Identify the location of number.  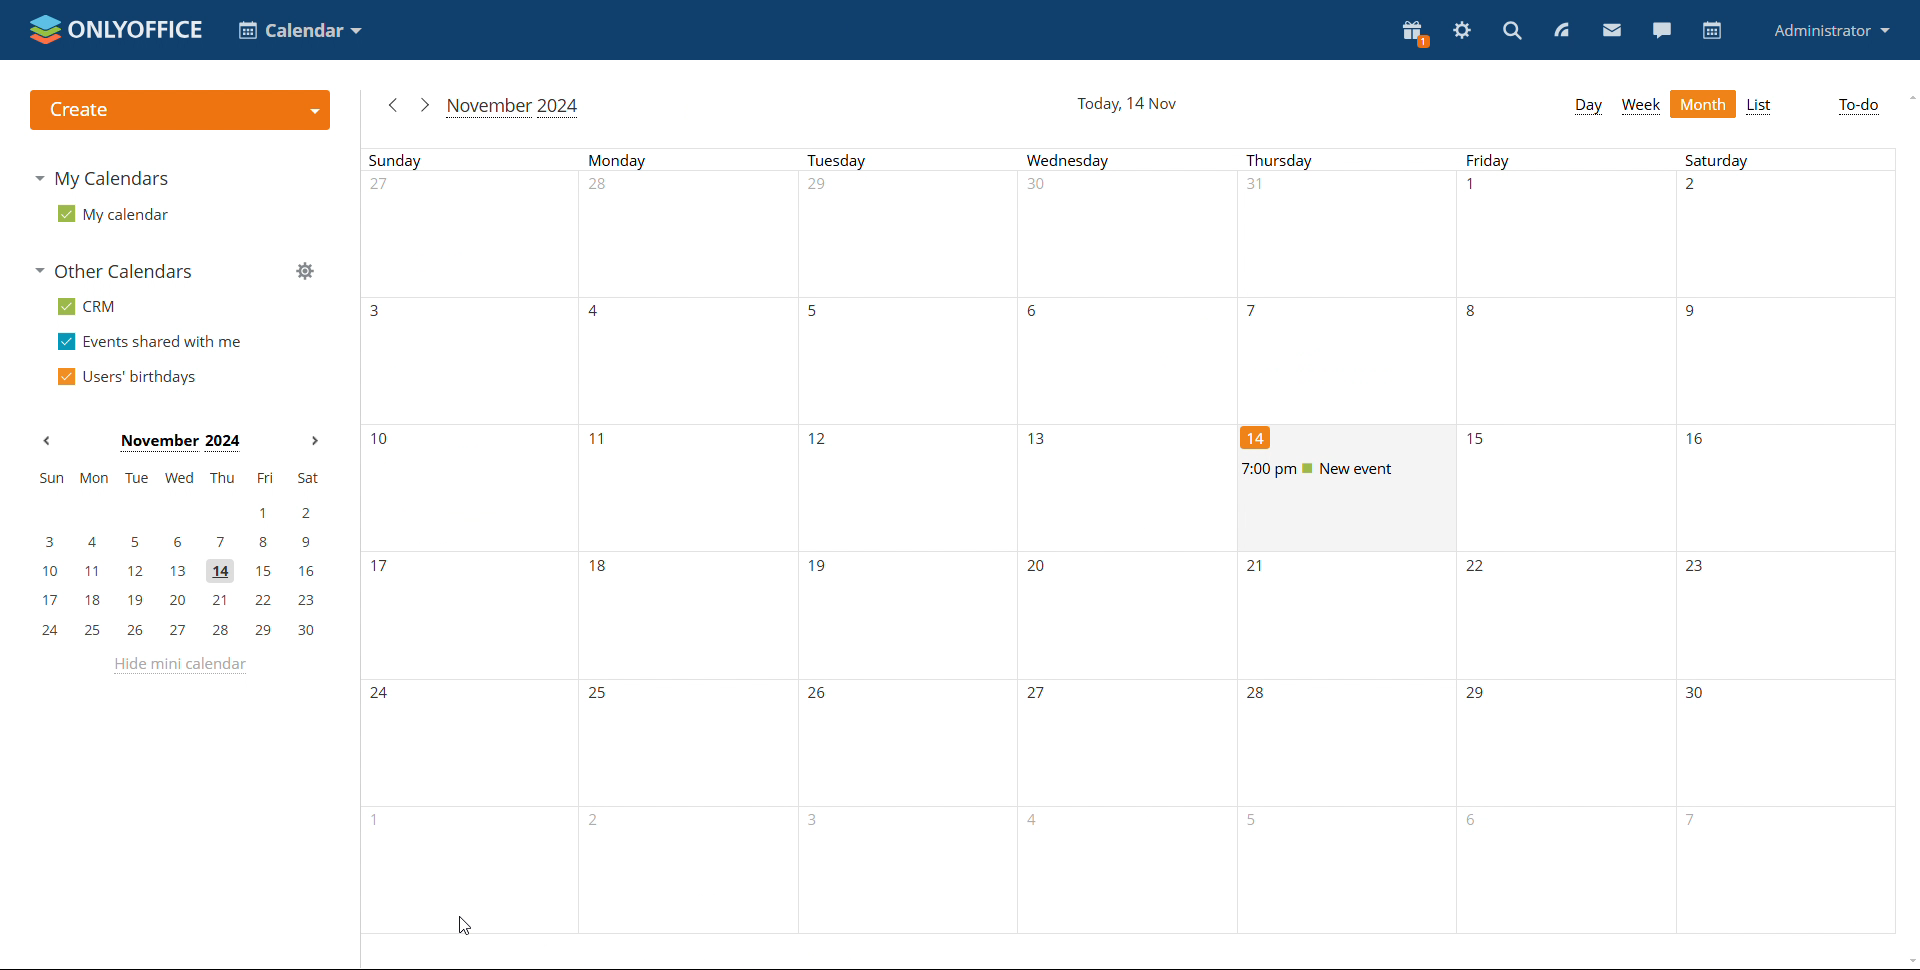
(1700, 190).